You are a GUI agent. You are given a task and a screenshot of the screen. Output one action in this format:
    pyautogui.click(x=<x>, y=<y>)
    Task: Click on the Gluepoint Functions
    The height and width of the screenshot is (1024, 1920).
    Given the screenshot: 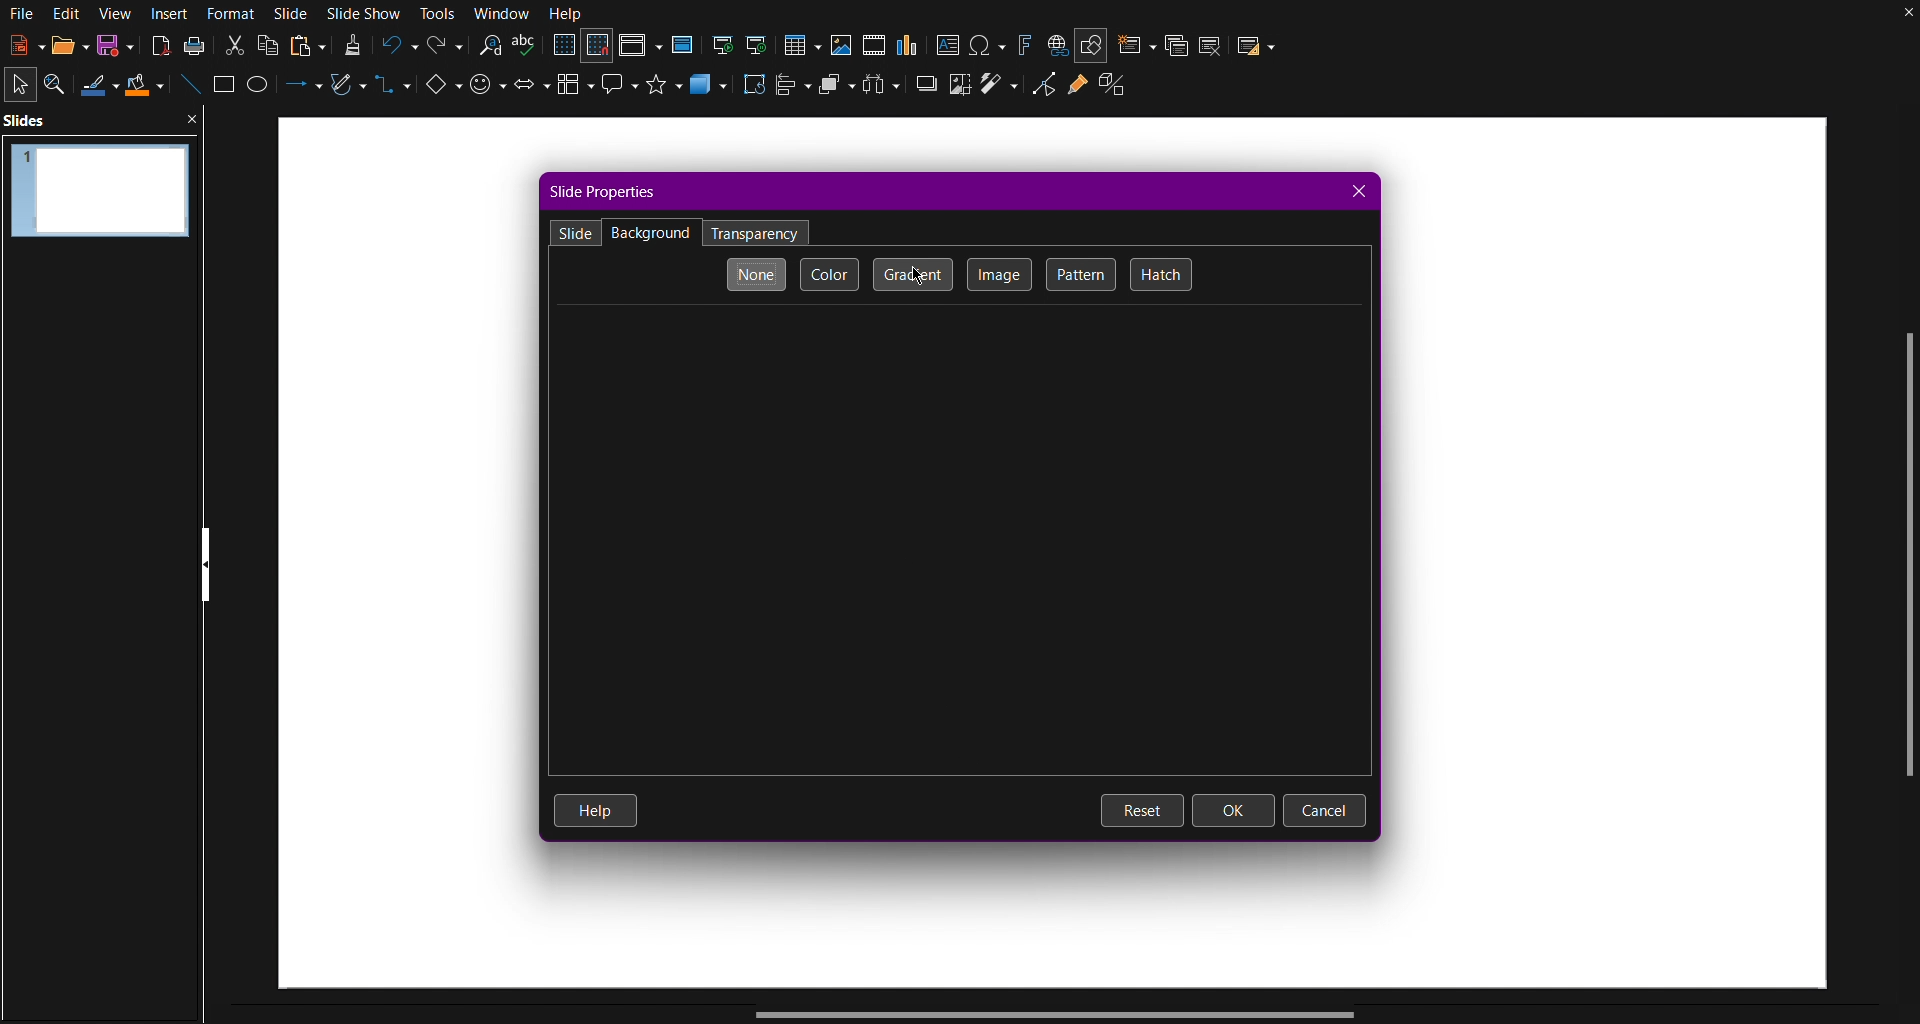 What is the action you would take?
    pyautogui.click(x=1077, y=92)
    